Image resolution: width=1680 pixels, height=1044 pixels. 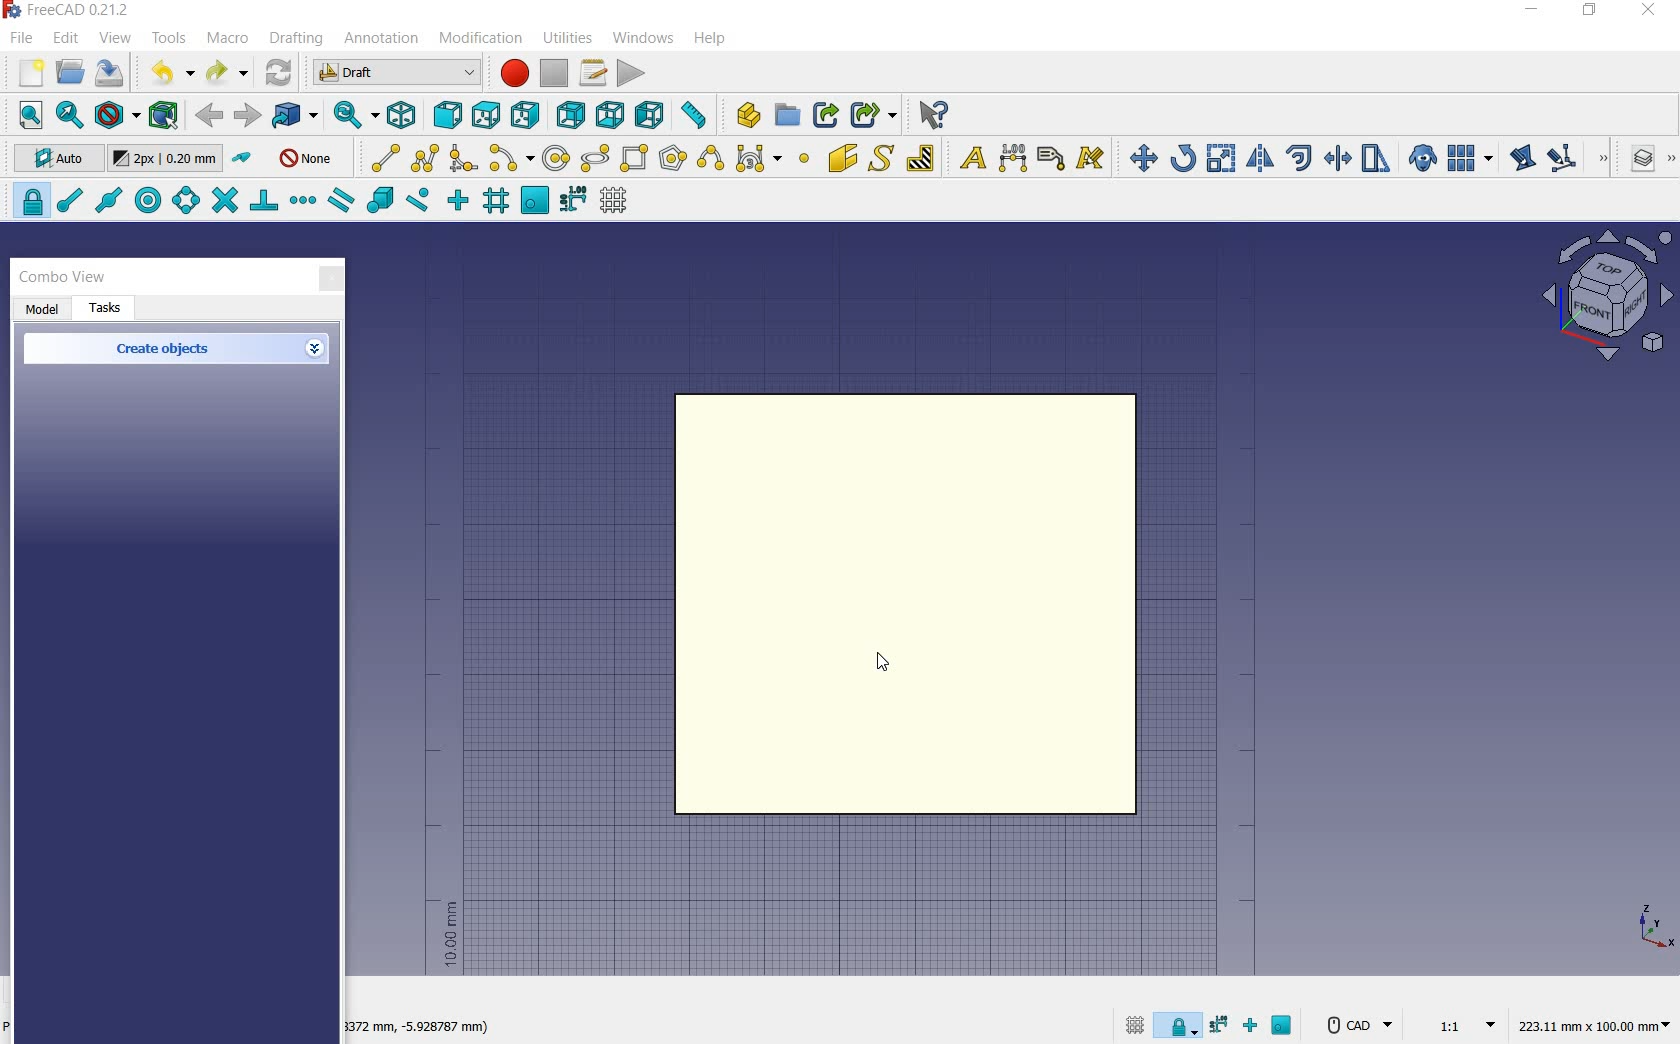 I want to click on fit all, so click(x=26, y=116).